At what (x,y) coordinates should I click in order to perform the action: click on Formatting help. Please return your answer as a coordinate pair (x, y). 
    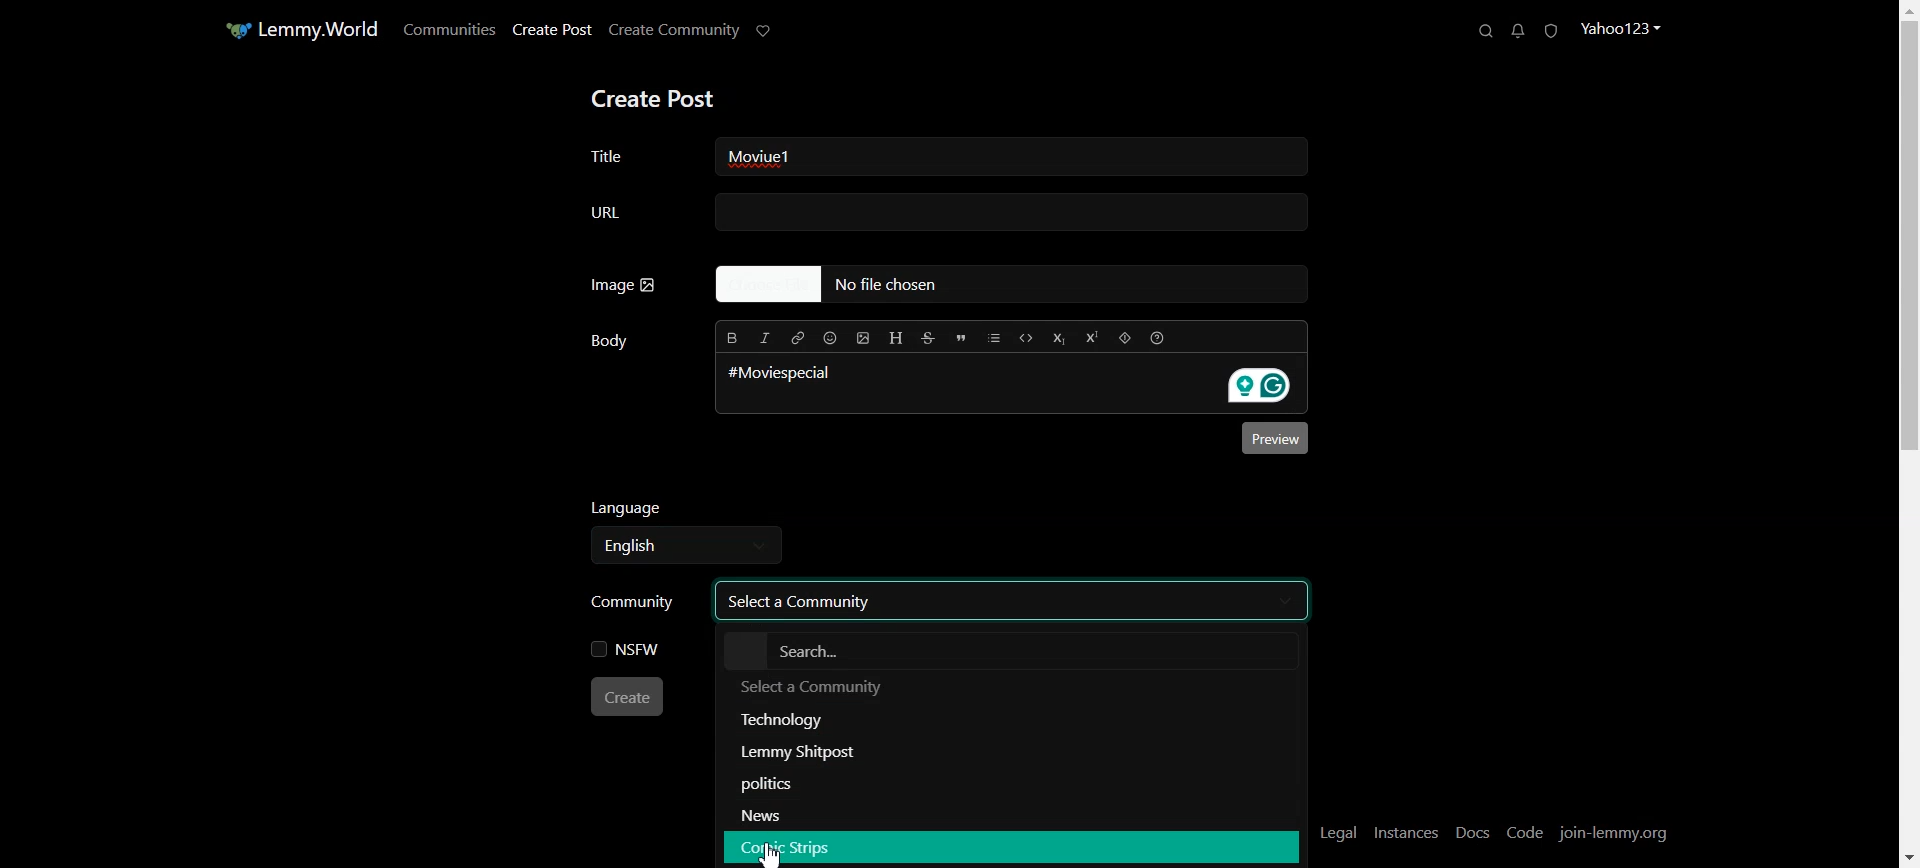
    Looking at the image, I should click on (1161, 337).